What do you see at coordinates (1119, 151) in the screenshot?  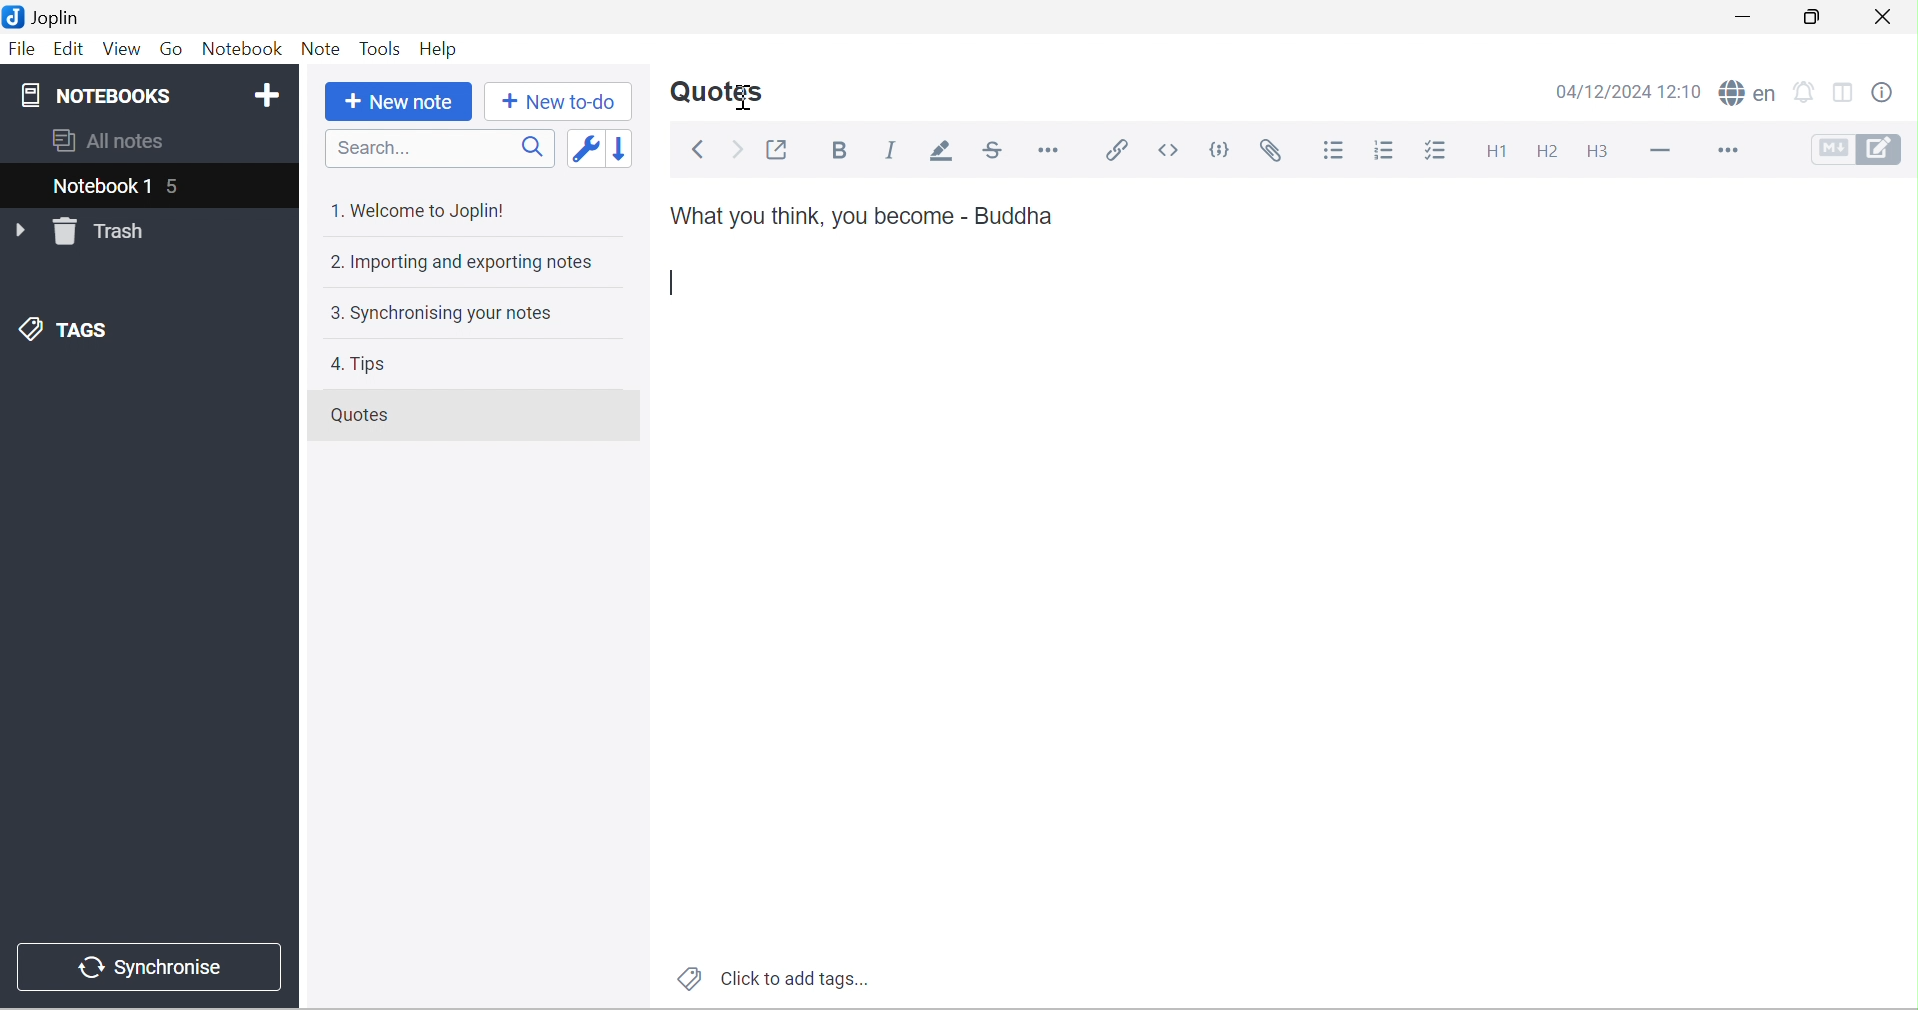 I see `Insert / edit code` at bounding box center [1119, 151].